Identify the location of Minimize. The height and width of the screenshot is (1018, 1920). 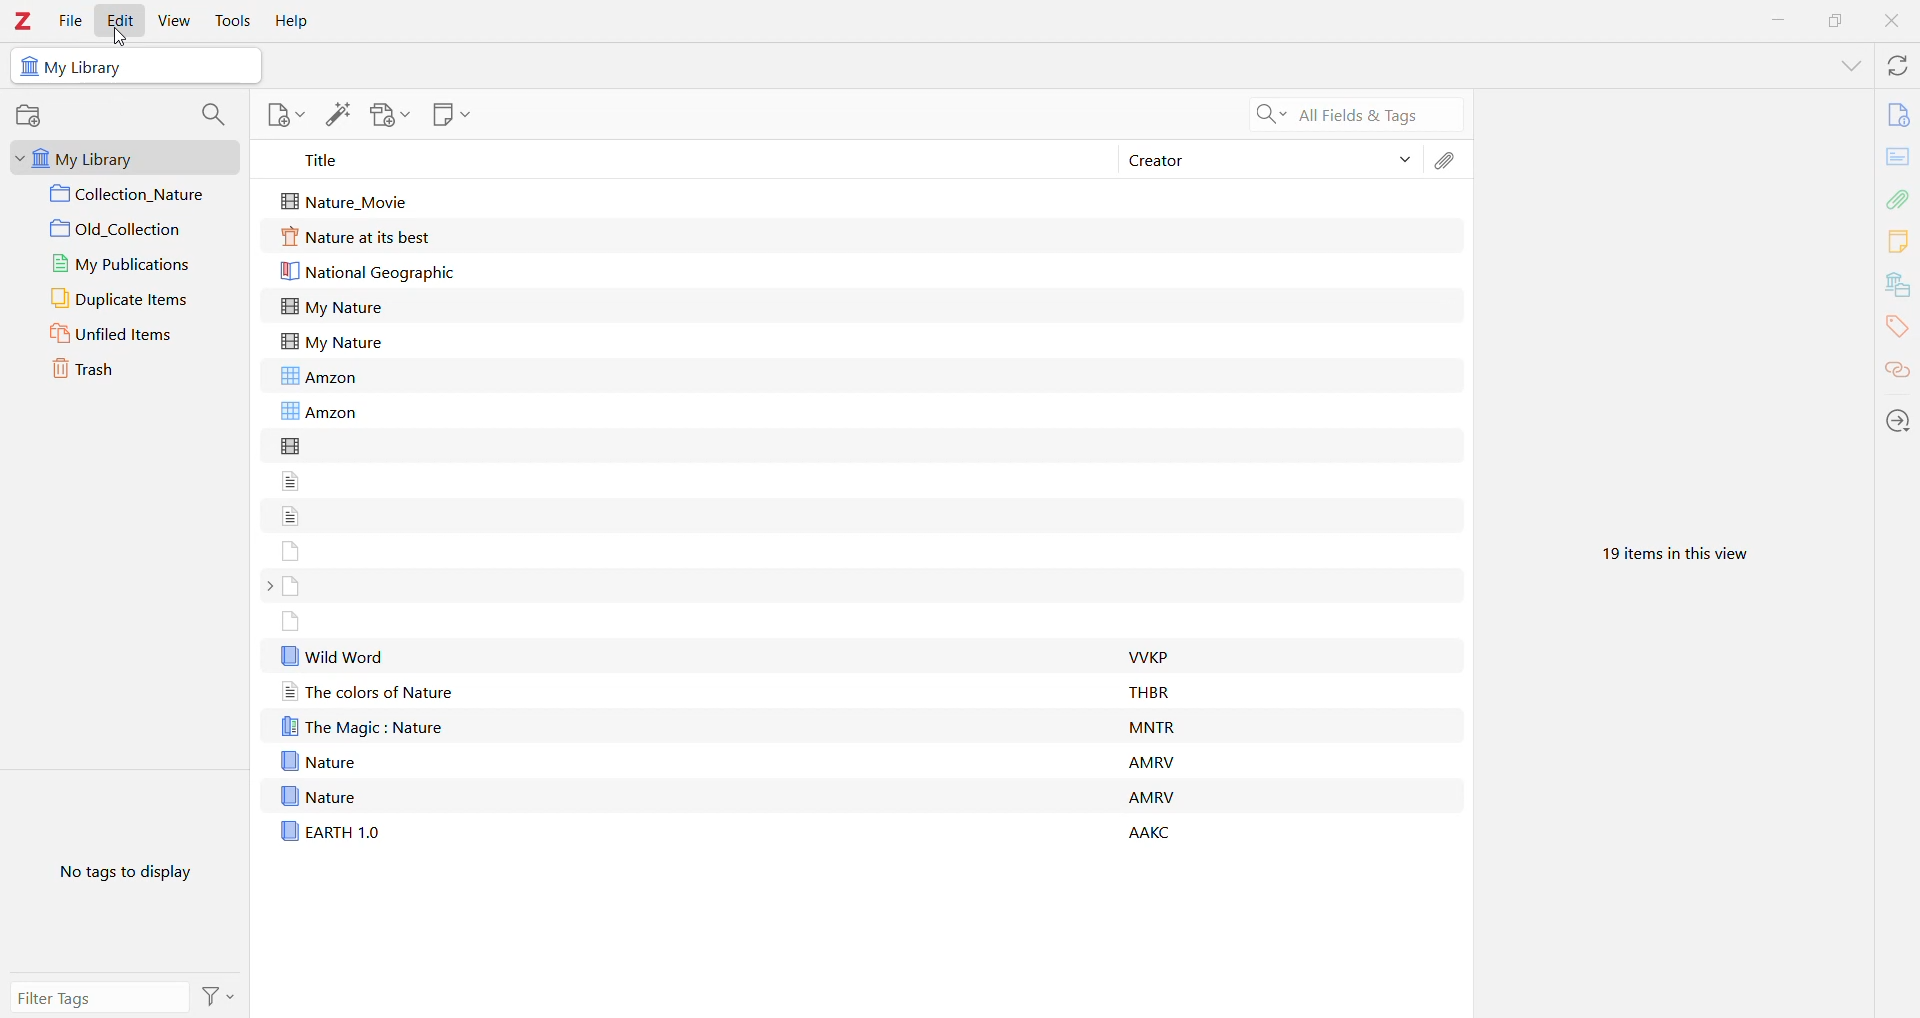
(1780, 22).